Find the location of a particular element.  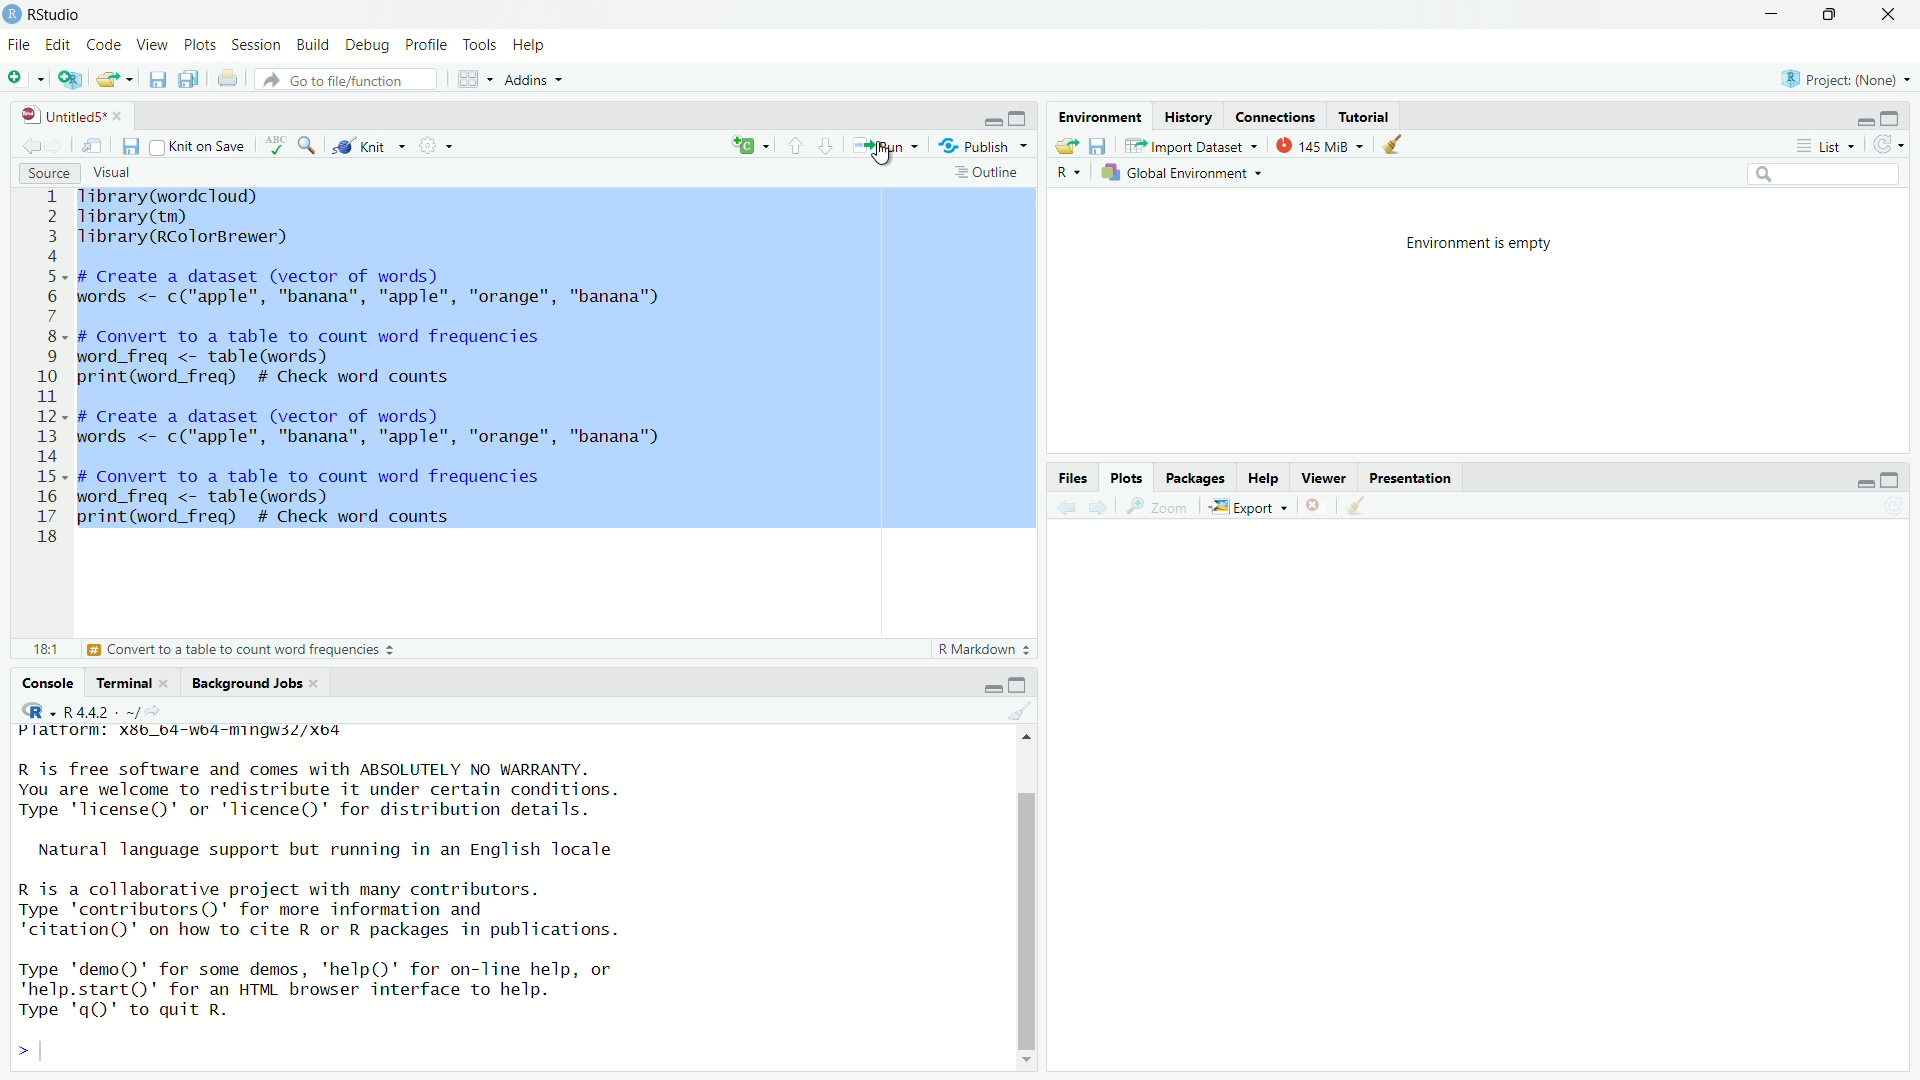

Workspace pane is located at coordinates (475, 78).